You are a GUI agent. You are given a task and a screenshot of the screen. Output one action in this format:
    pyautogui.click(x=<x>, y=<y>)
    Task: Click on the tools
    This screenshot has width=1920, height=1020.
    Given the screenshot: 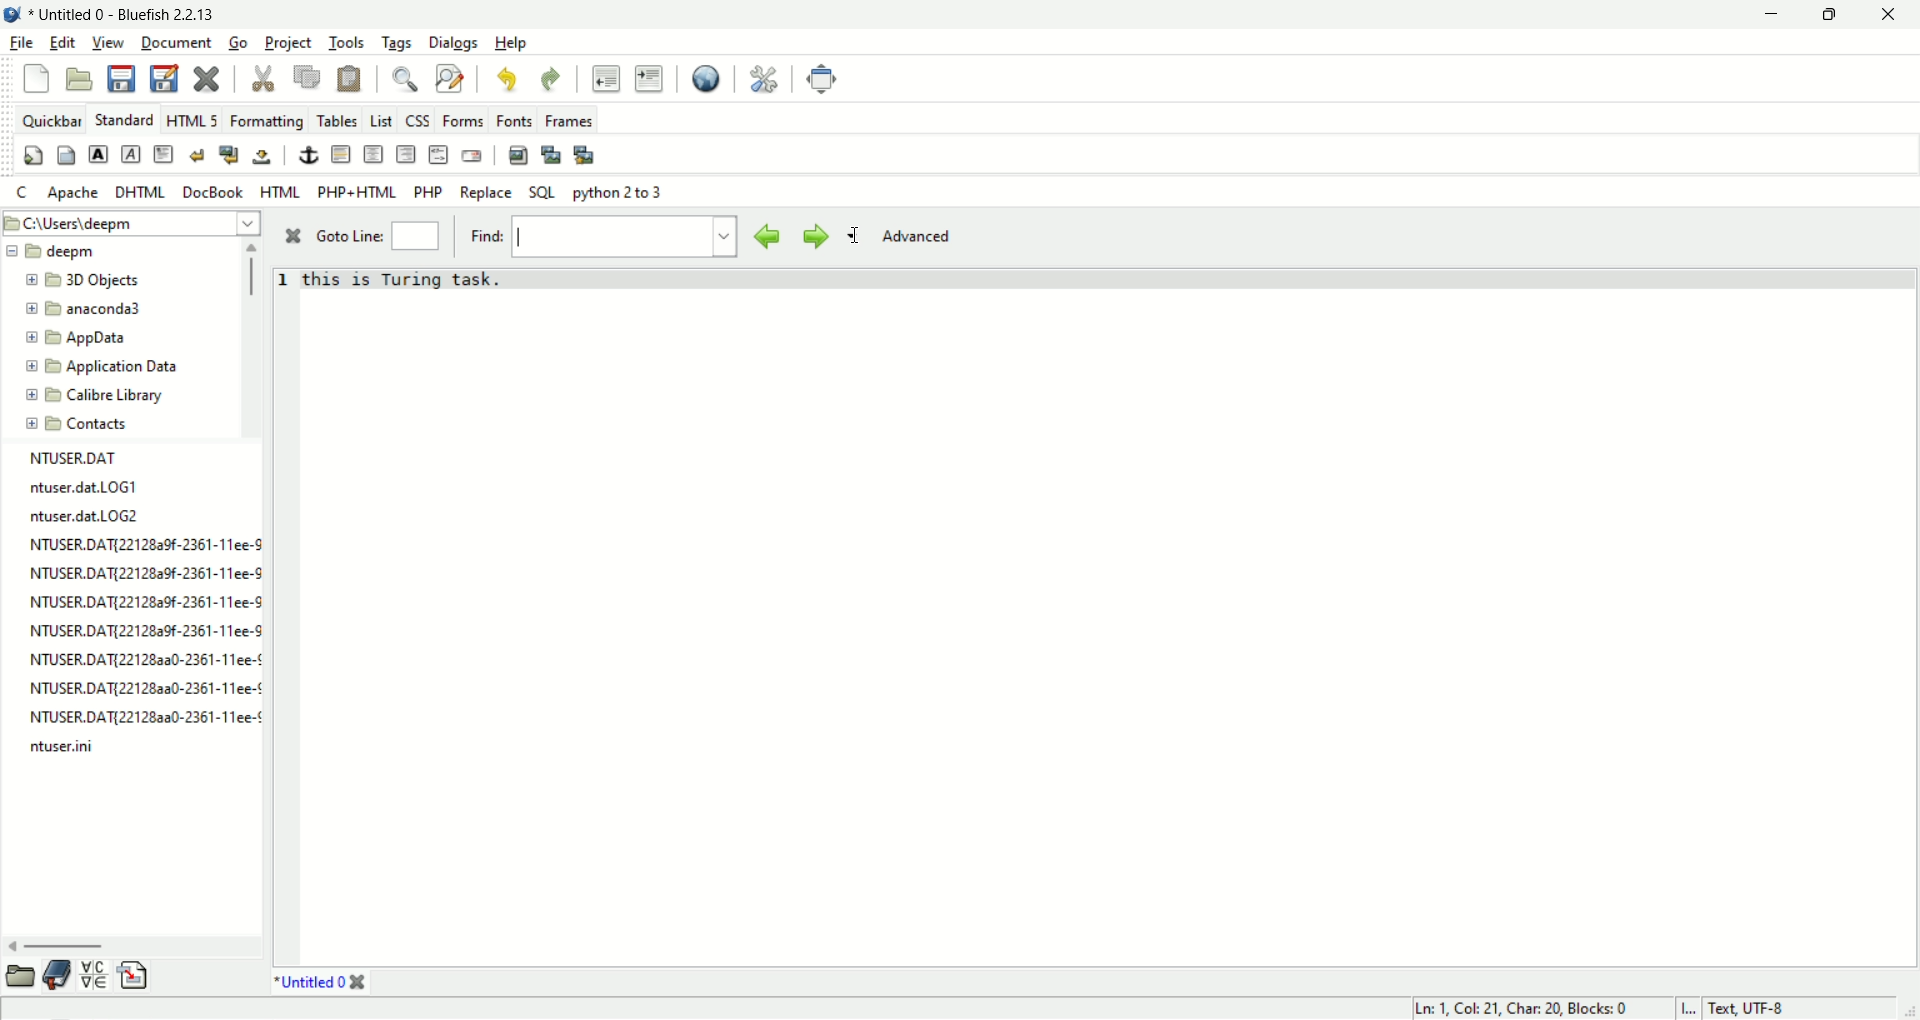 What is the action you would take?
    pyautogui.click(x=347, y=43)
    